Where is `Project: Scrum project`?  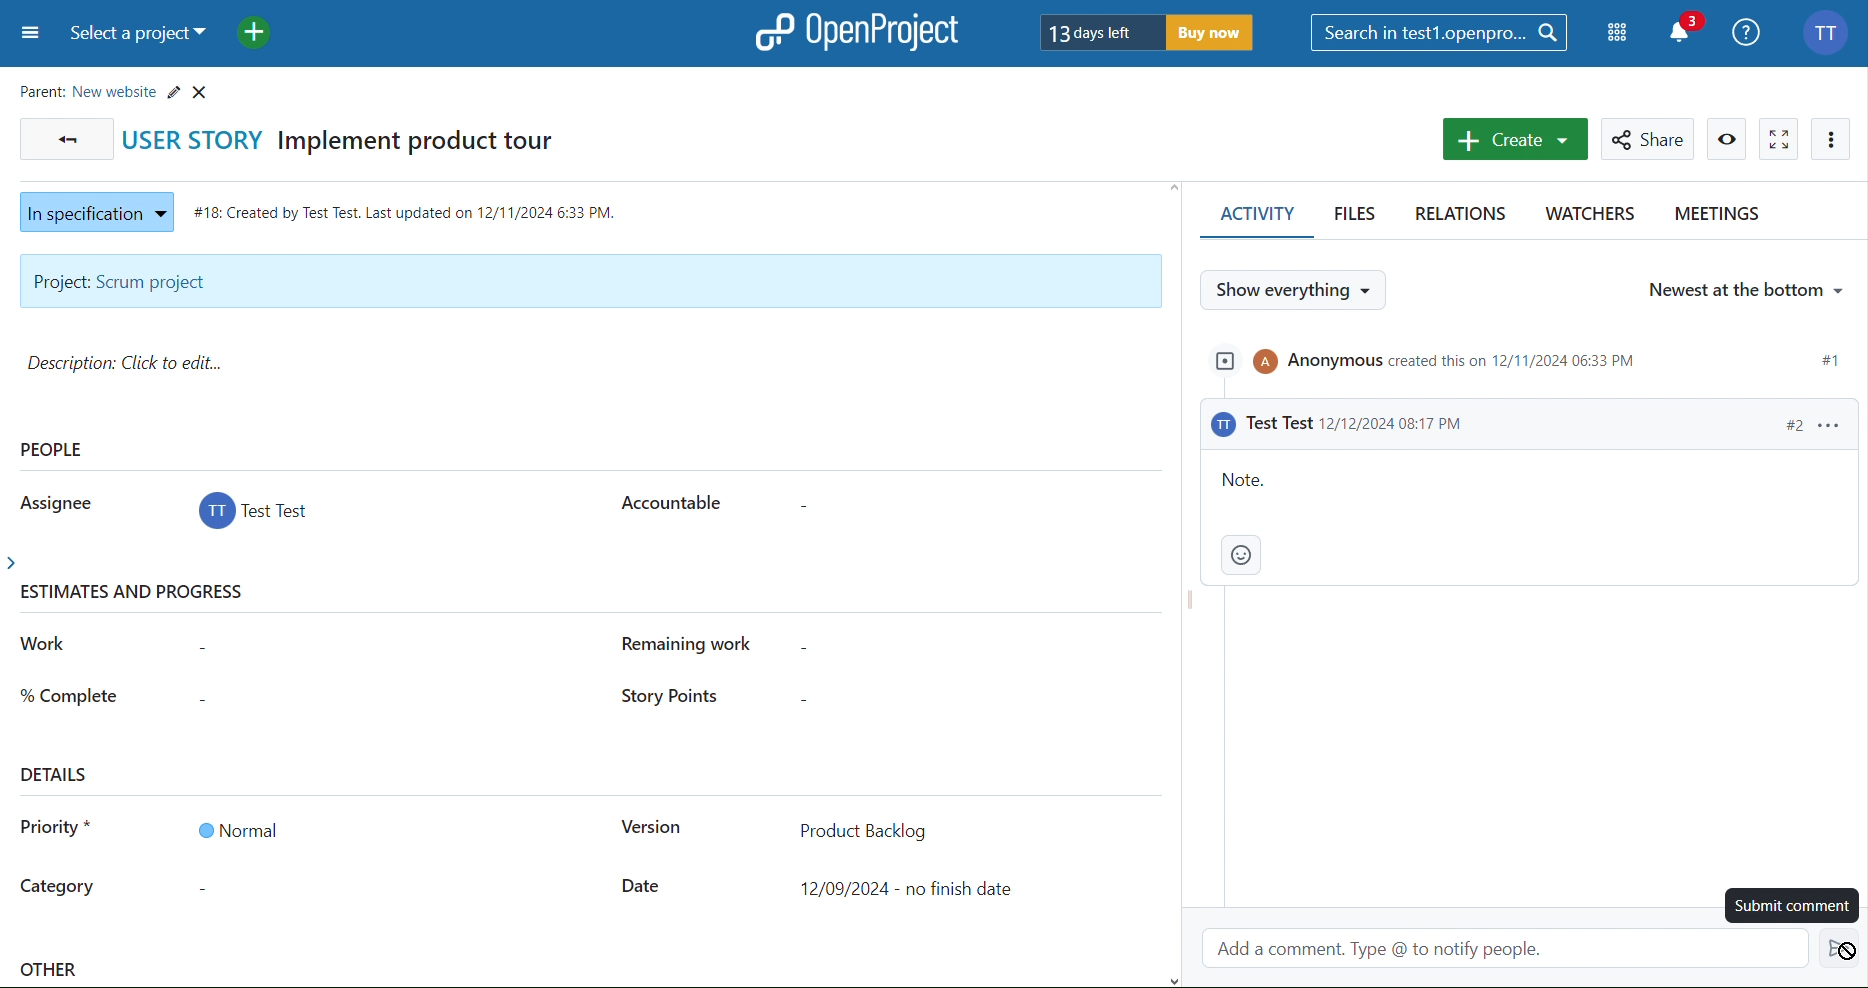 Project: Scrum project is located at coordinates (588, 282).